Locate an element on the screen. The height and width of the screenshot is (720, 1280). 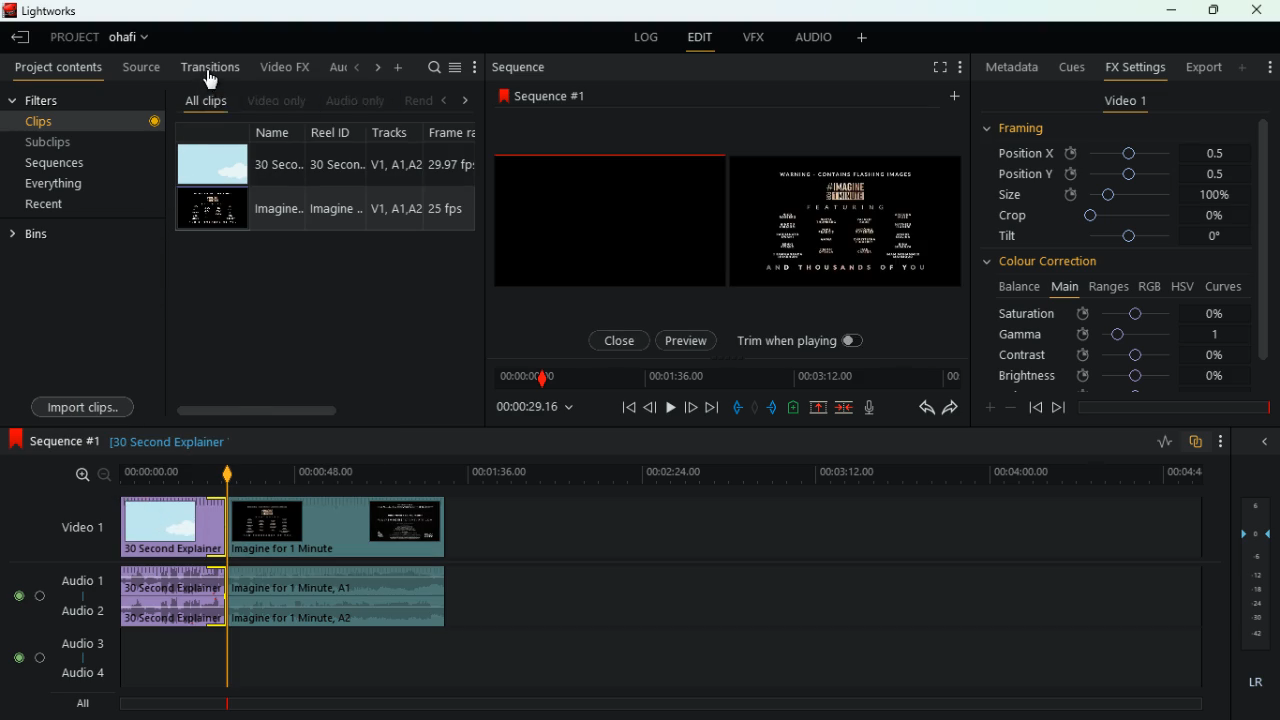
bins is located at coordinates (33, 237).